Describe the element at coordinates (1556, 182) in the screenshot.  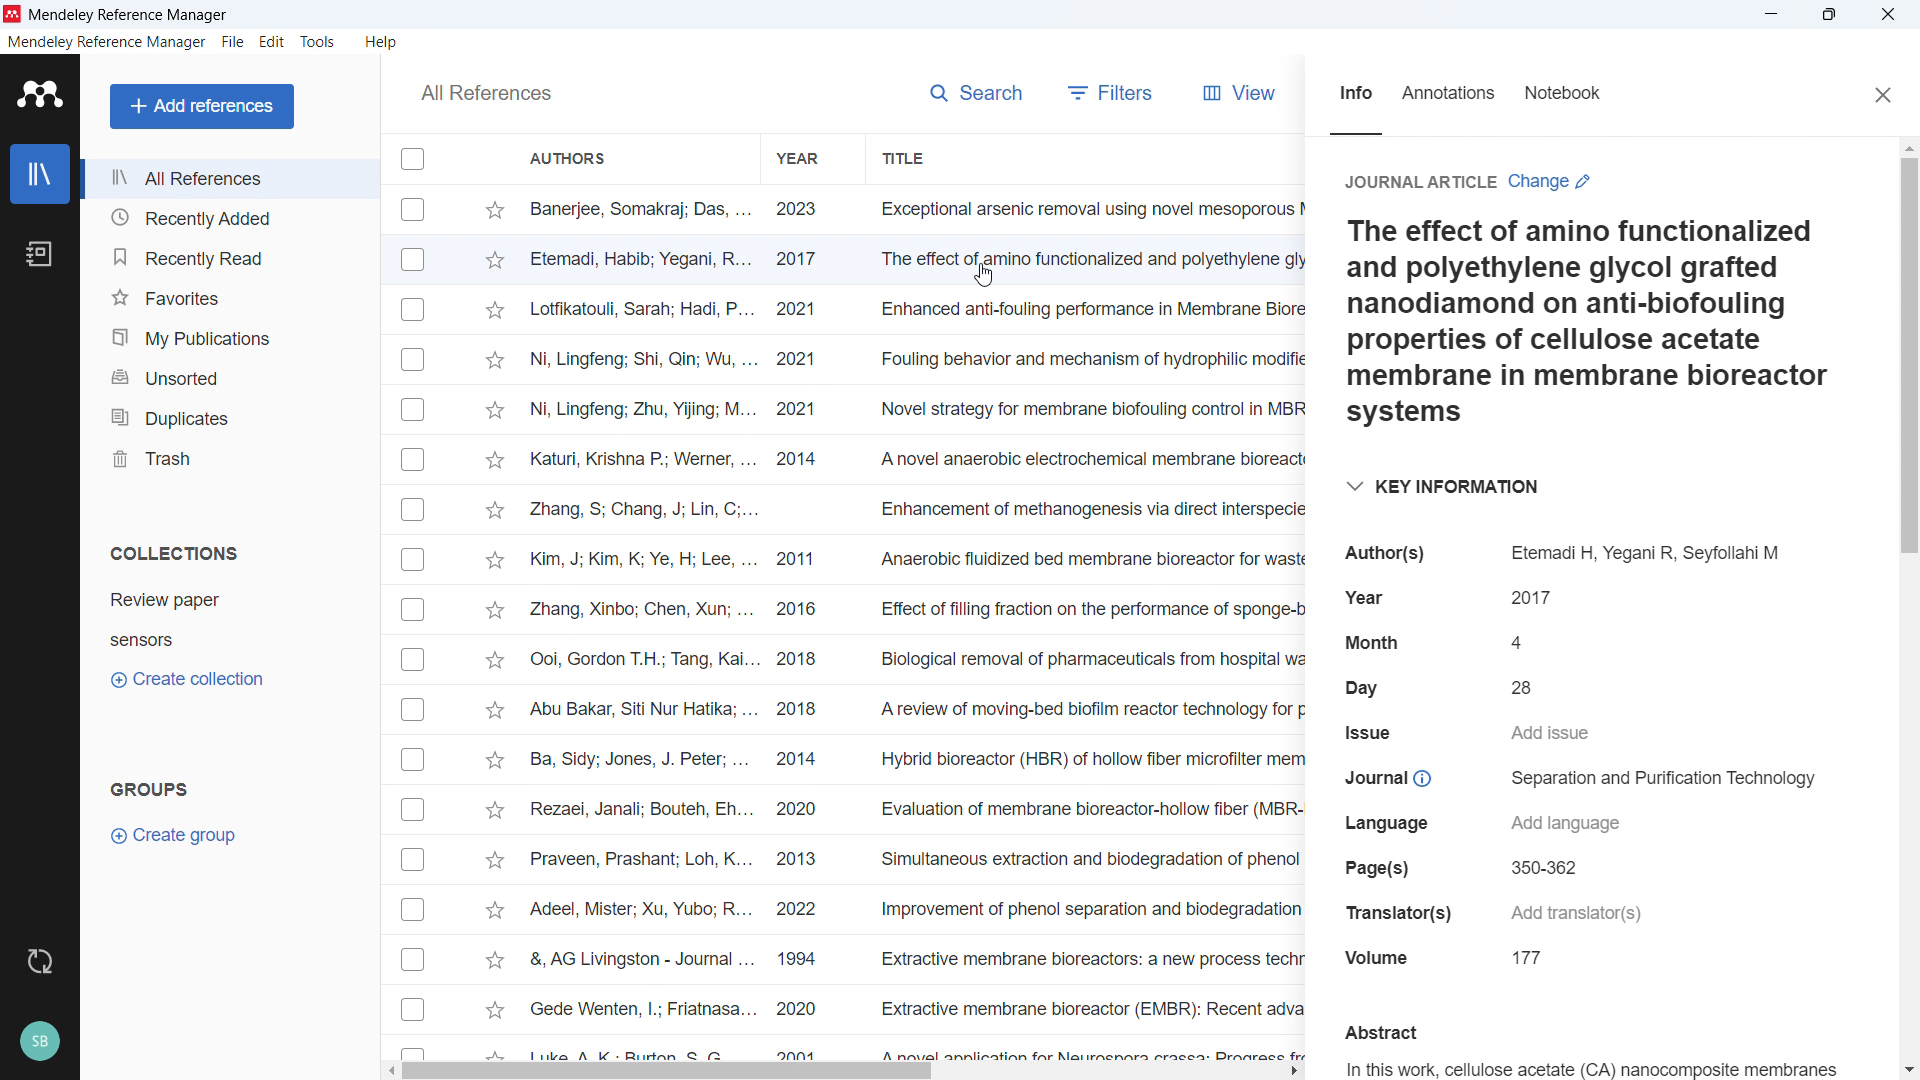
I see `Change article type ` at that location.